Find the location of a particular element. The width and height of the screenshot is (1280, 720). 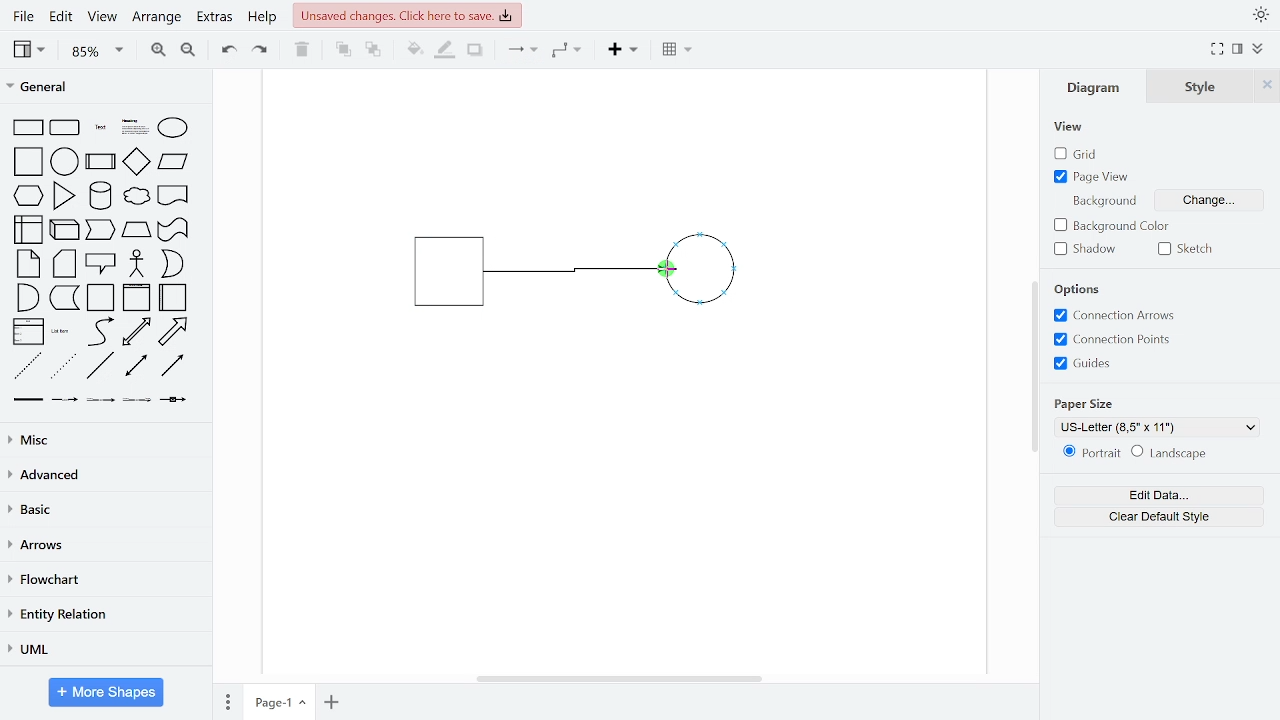

line is located at coordinates (100, 366).